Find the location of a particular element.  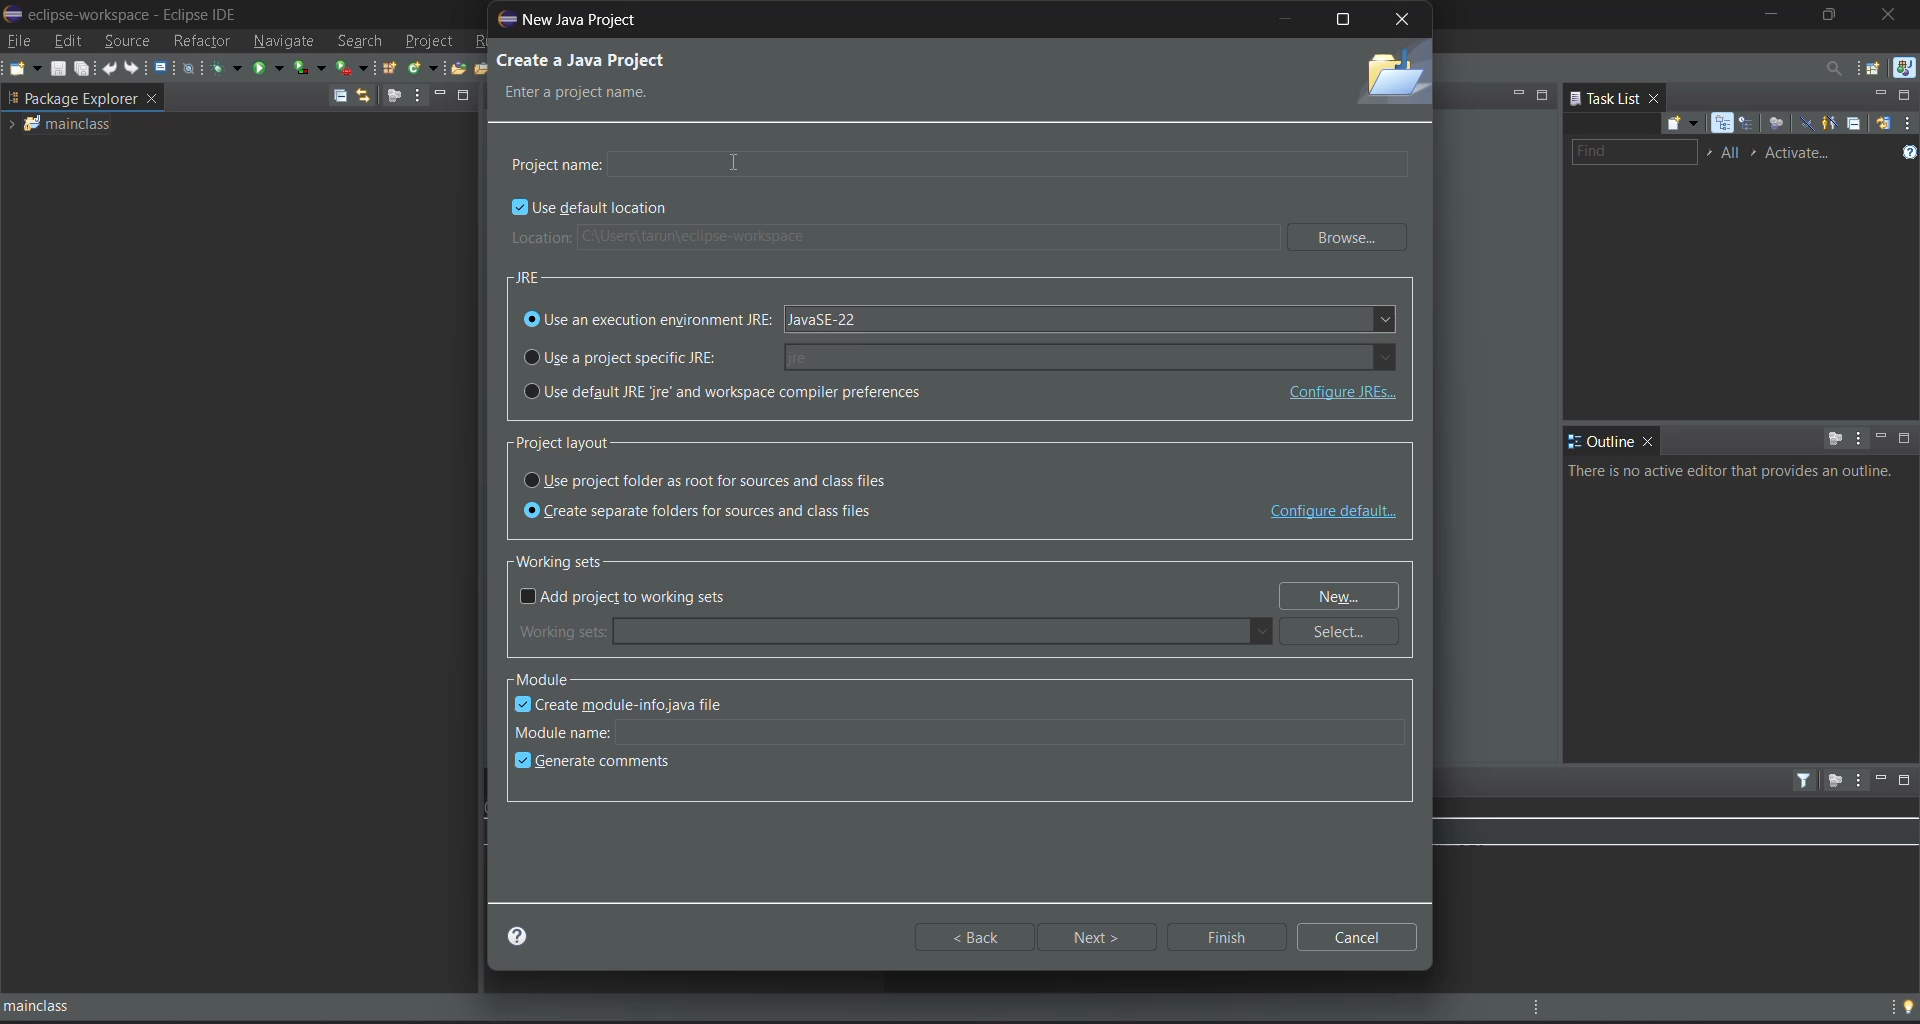

show only my tasks is located at coordinates (1833, 123).